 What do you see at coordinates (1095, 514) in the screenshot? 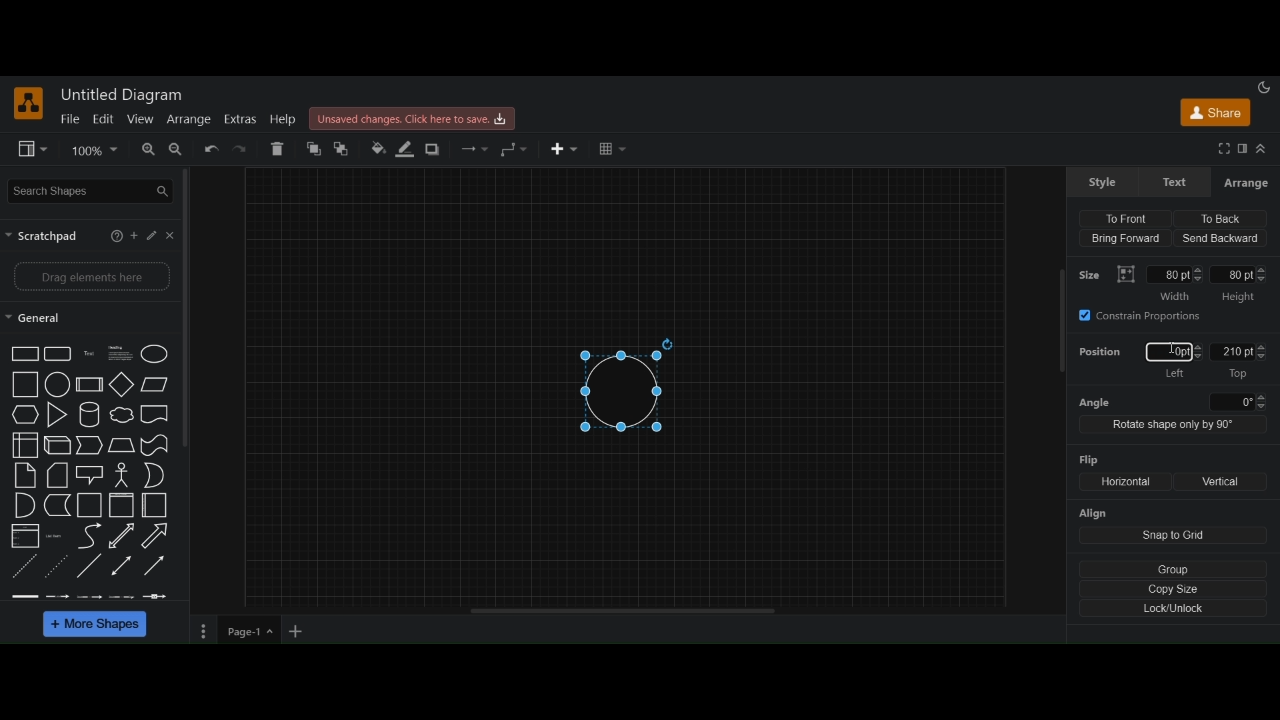
I see `align` at bounding box center [1095, 514].